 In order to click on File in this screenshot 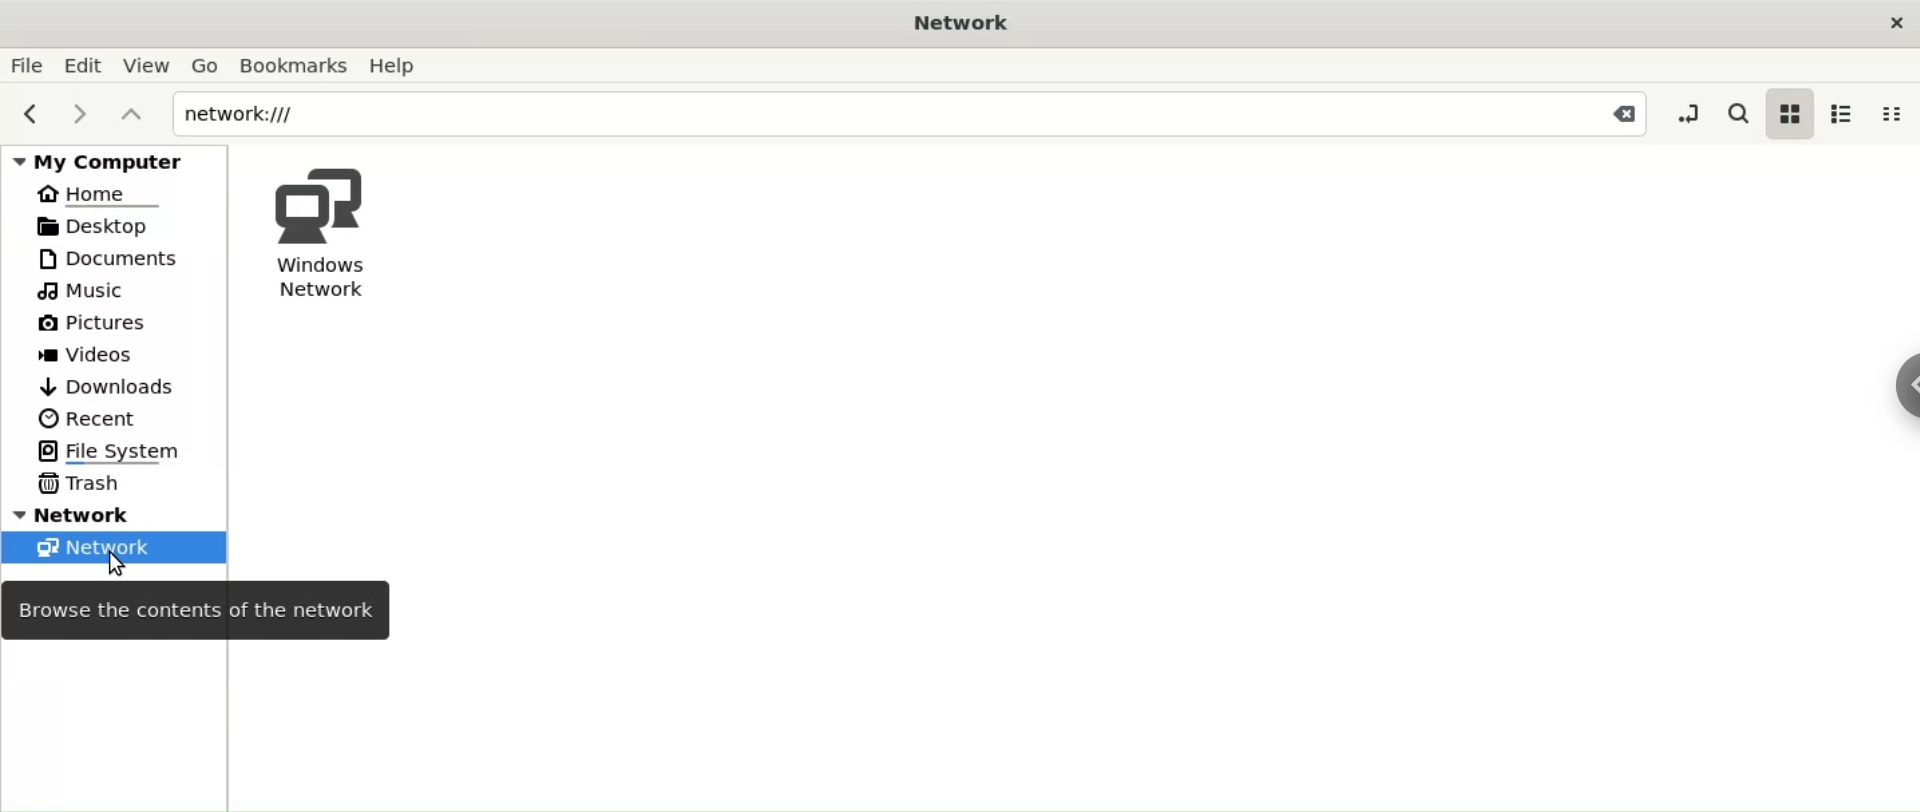, I will do `click(32, 66)`.